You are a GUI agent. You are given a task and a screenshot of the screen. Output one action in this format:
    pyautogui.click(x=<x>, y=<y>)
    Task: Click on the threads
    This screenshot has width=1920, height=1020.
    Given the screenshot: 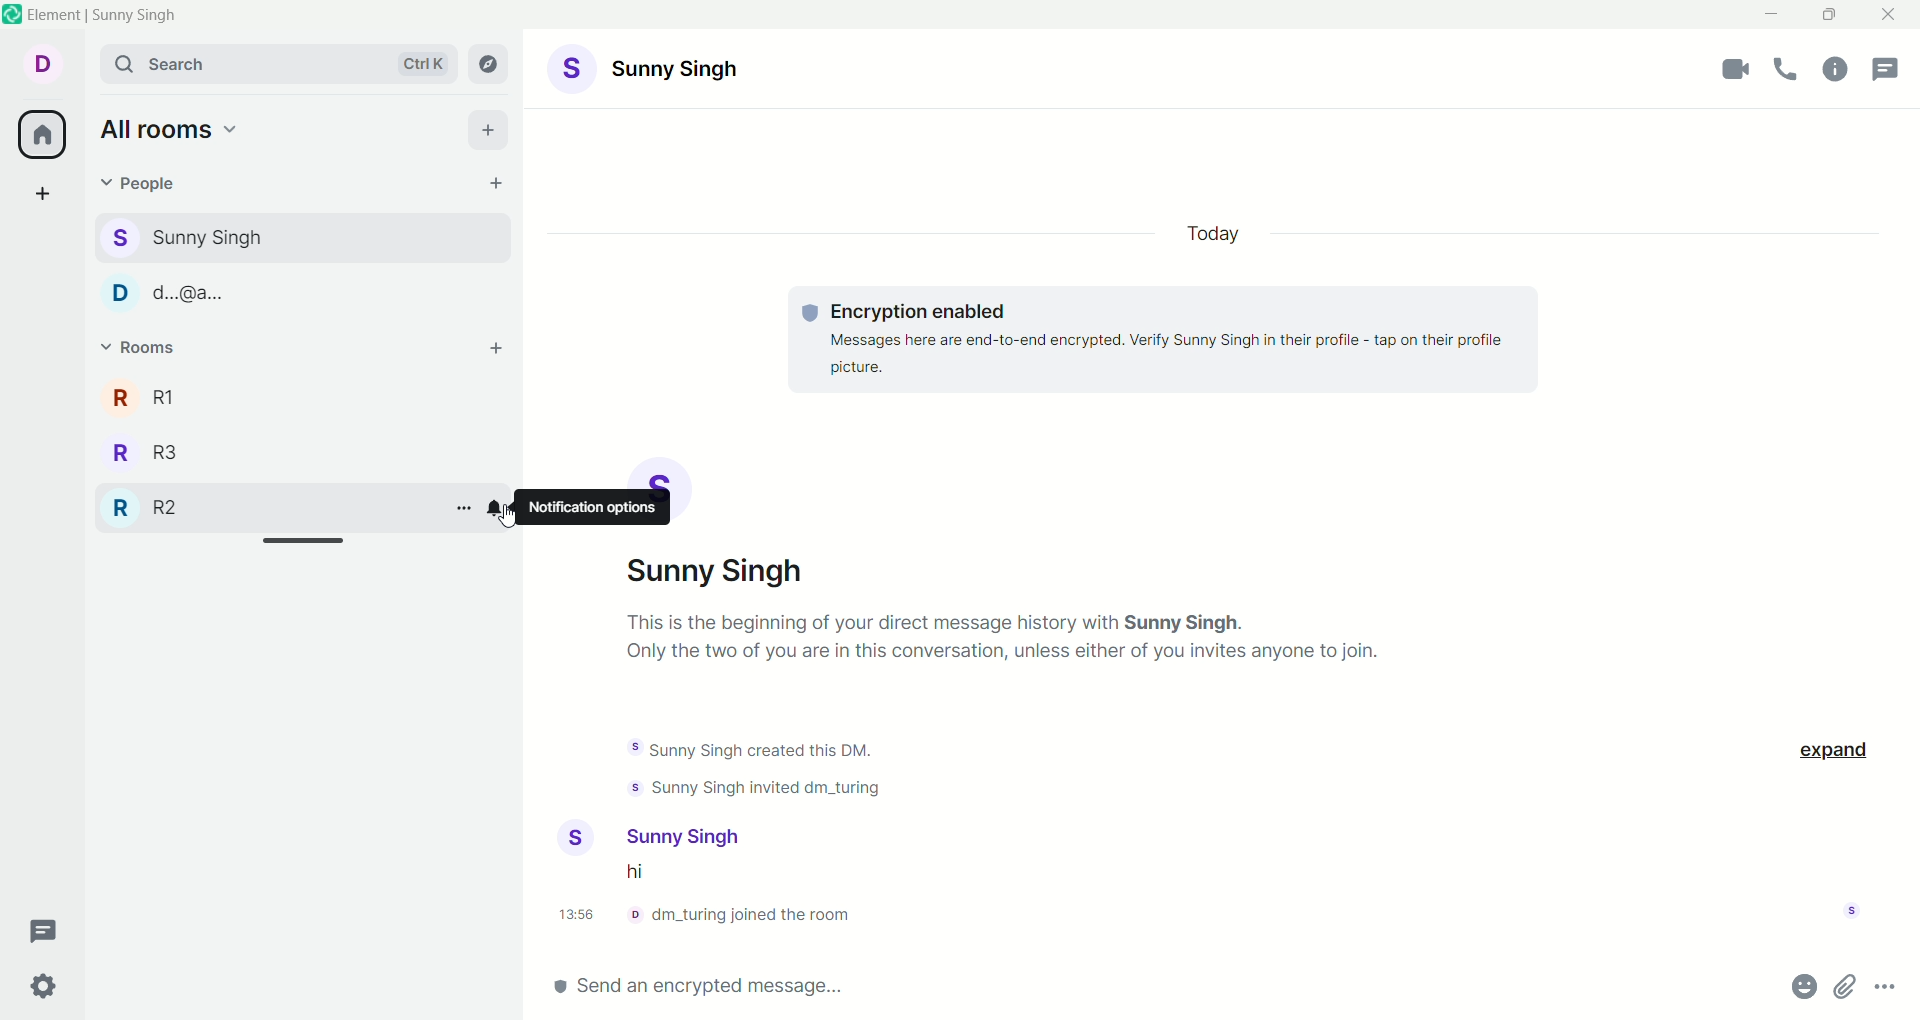 What is the action you would take?
    pyautogui.click(x=1890, y=63)
    